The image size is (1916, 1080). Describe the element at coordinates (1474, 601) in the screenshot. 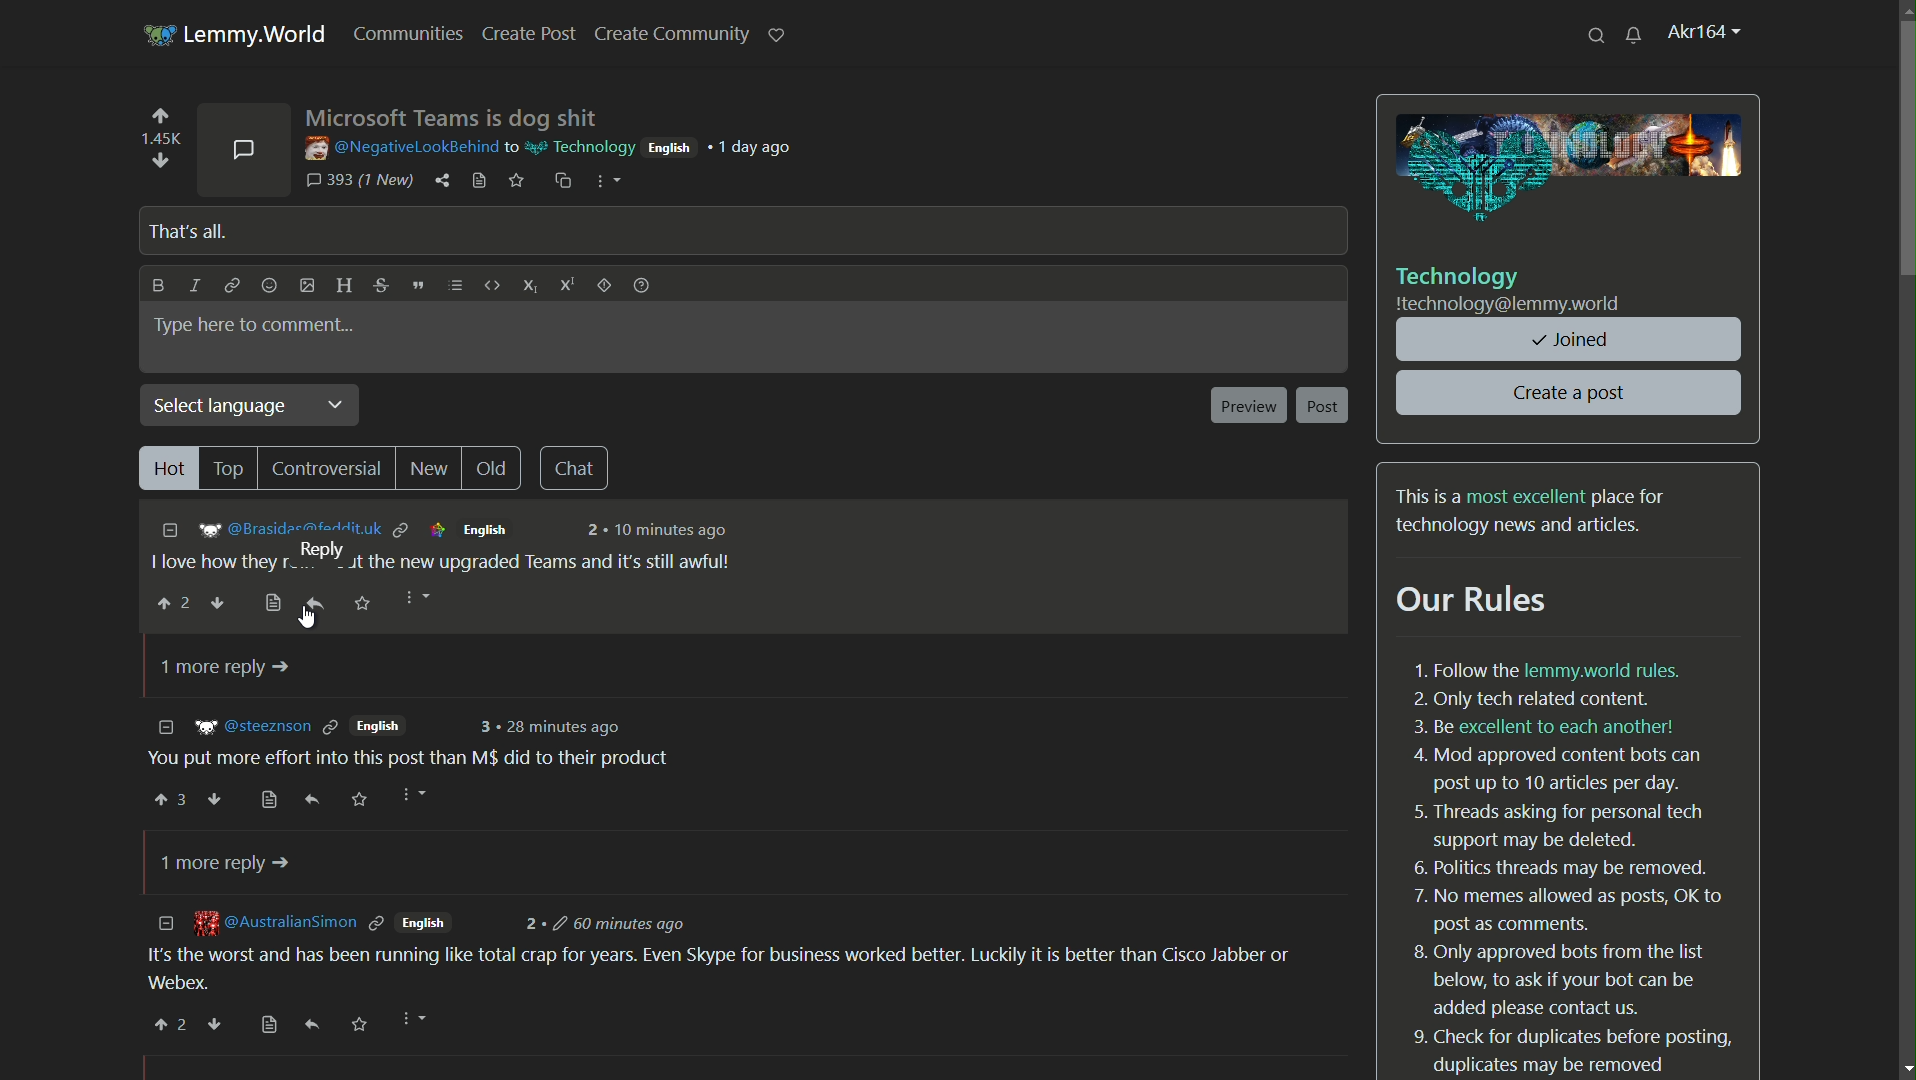

I see `our rules` at that location.